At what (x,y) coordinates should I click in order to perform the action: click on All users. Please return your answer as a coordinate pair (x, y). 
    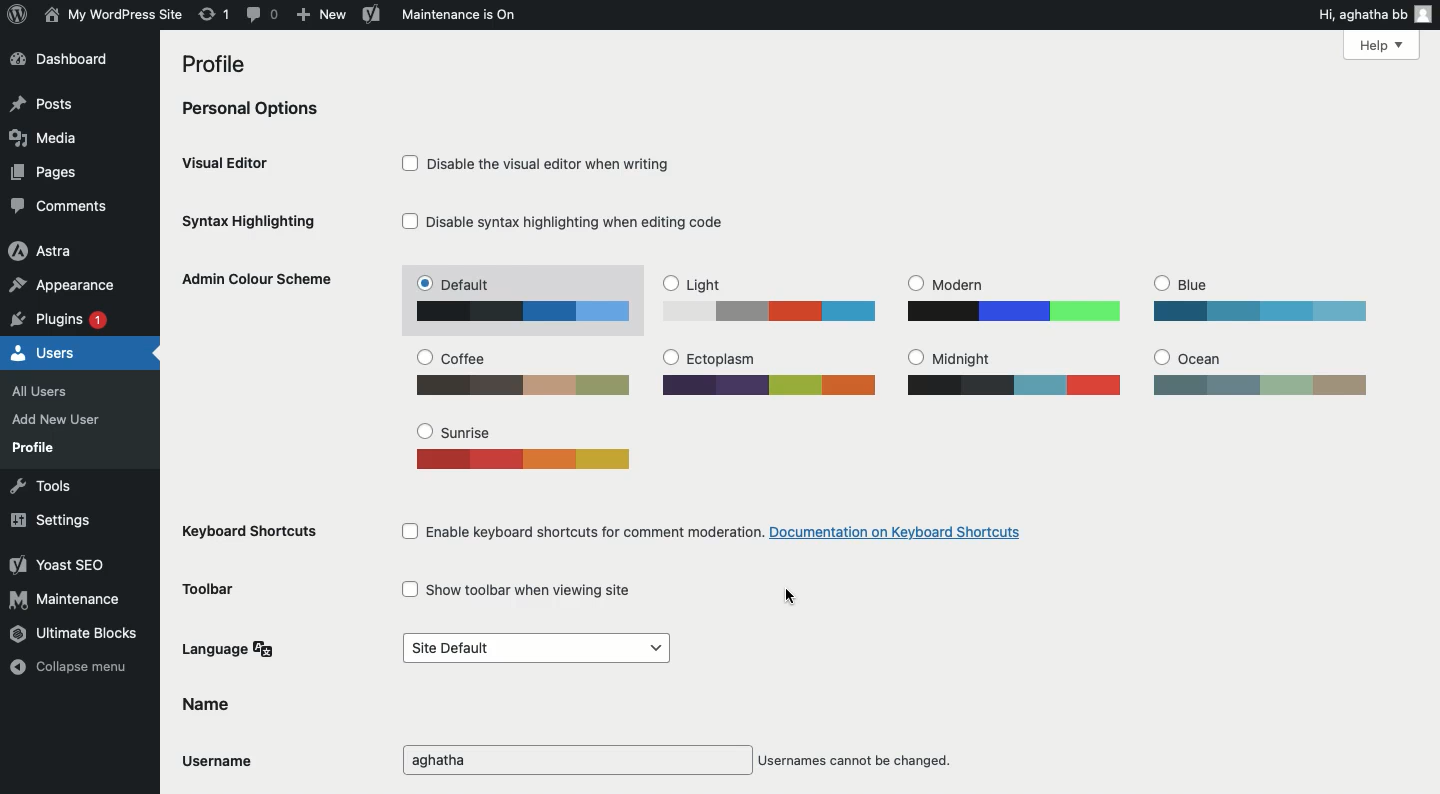
    Looking at the image, I should click on (46, 391).